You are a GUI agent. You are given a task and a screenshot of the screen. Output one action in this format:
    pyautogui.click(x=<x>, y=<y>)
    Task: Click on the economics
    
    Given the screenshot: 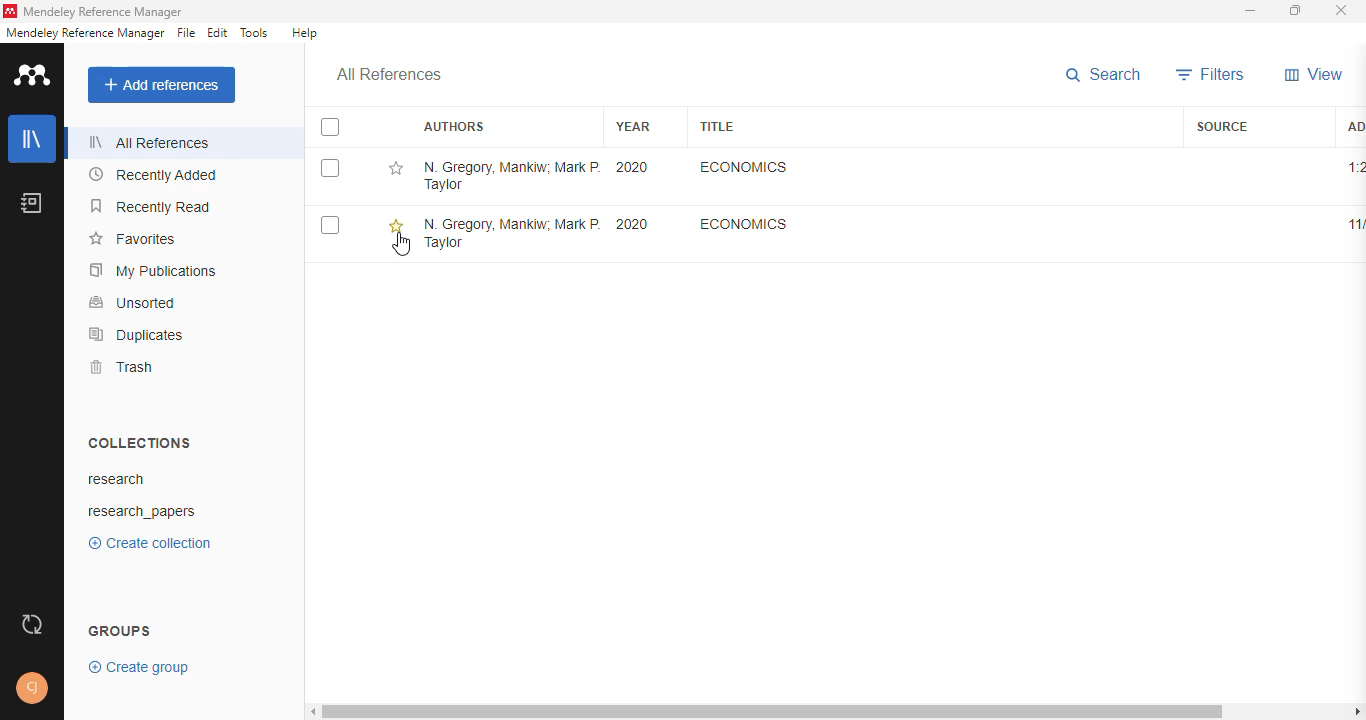 What is the action you would take?
    pyautogui.click(x=742, y=224)
    